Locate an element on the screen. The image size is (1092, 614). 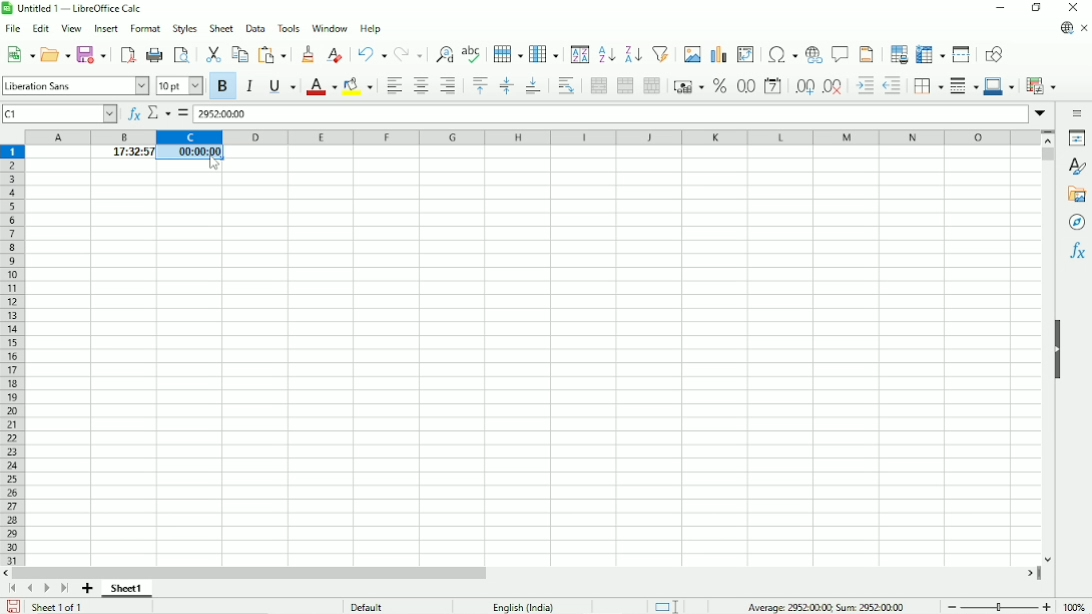
Export as PDF is located at coordinates (126, 54).